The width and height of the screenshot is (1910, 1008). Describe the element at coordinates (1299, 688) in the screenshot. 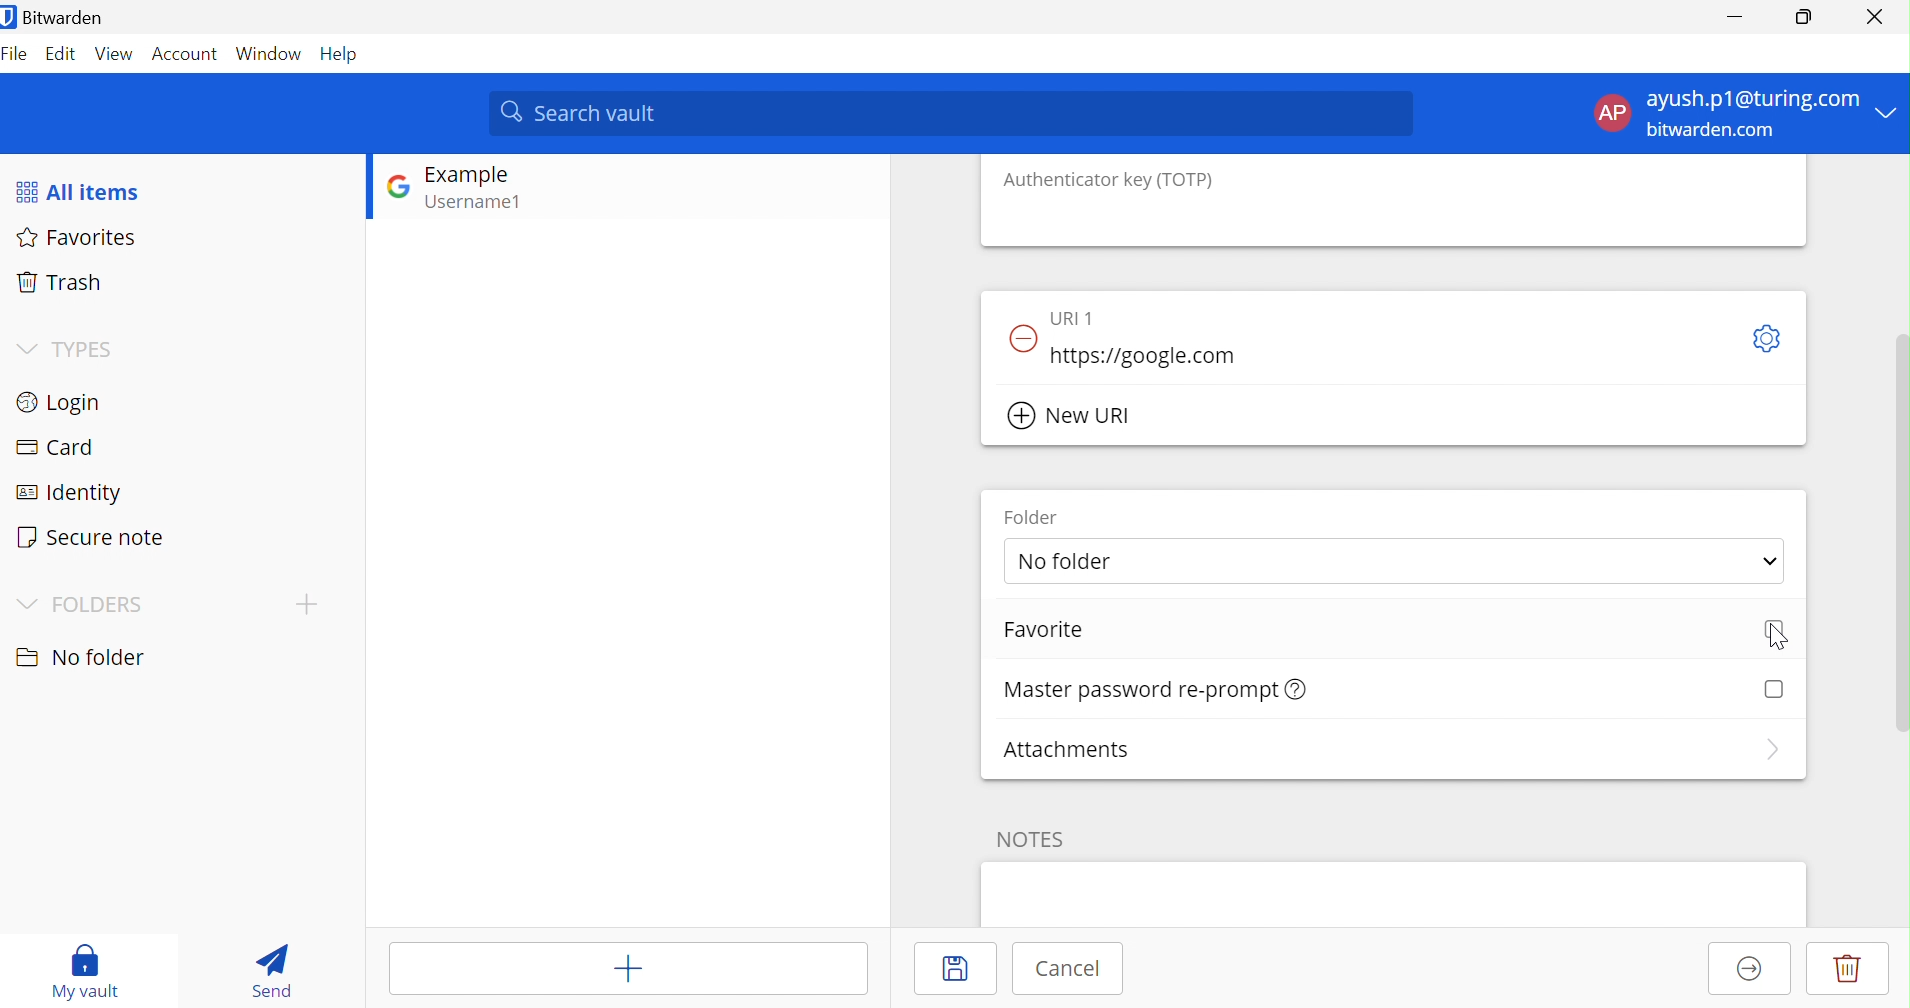

I see `Learn more` at that location.